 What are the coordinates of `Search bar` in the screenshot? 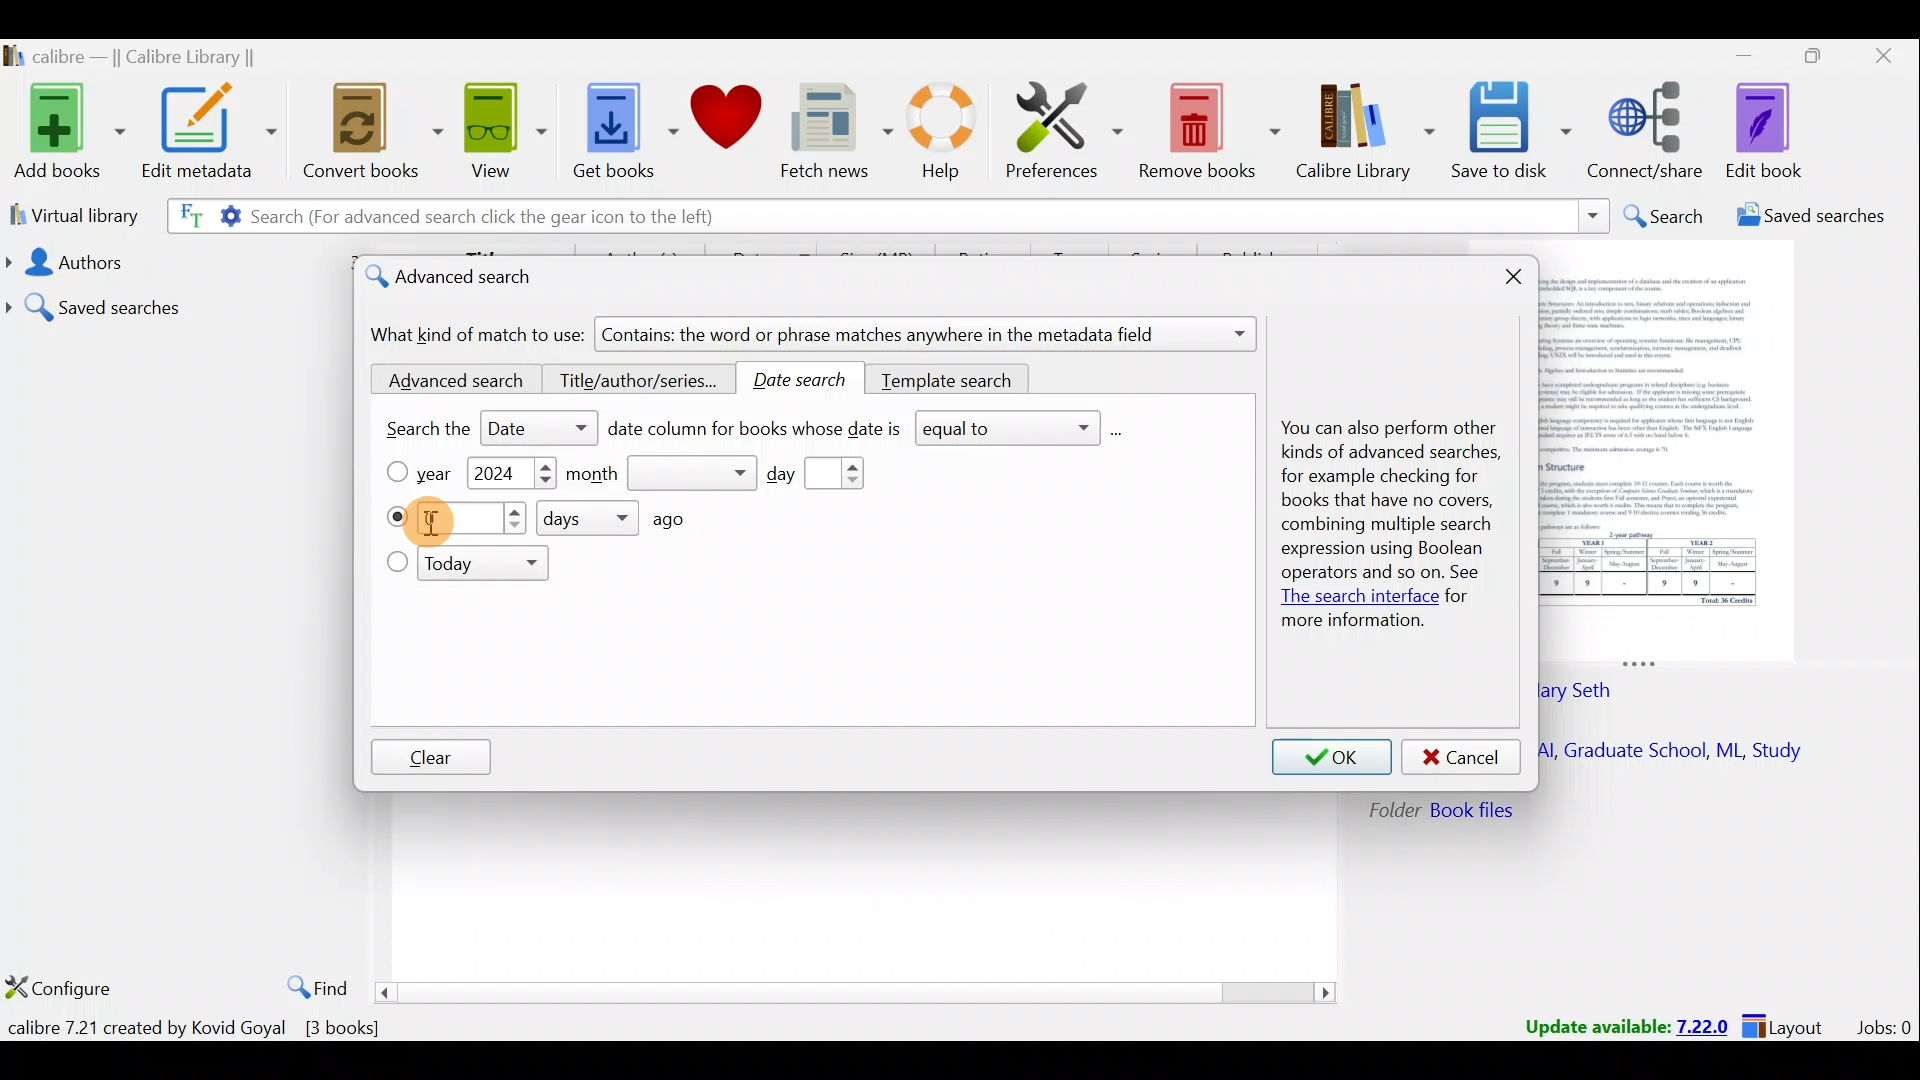 It's located at (1165, 215).